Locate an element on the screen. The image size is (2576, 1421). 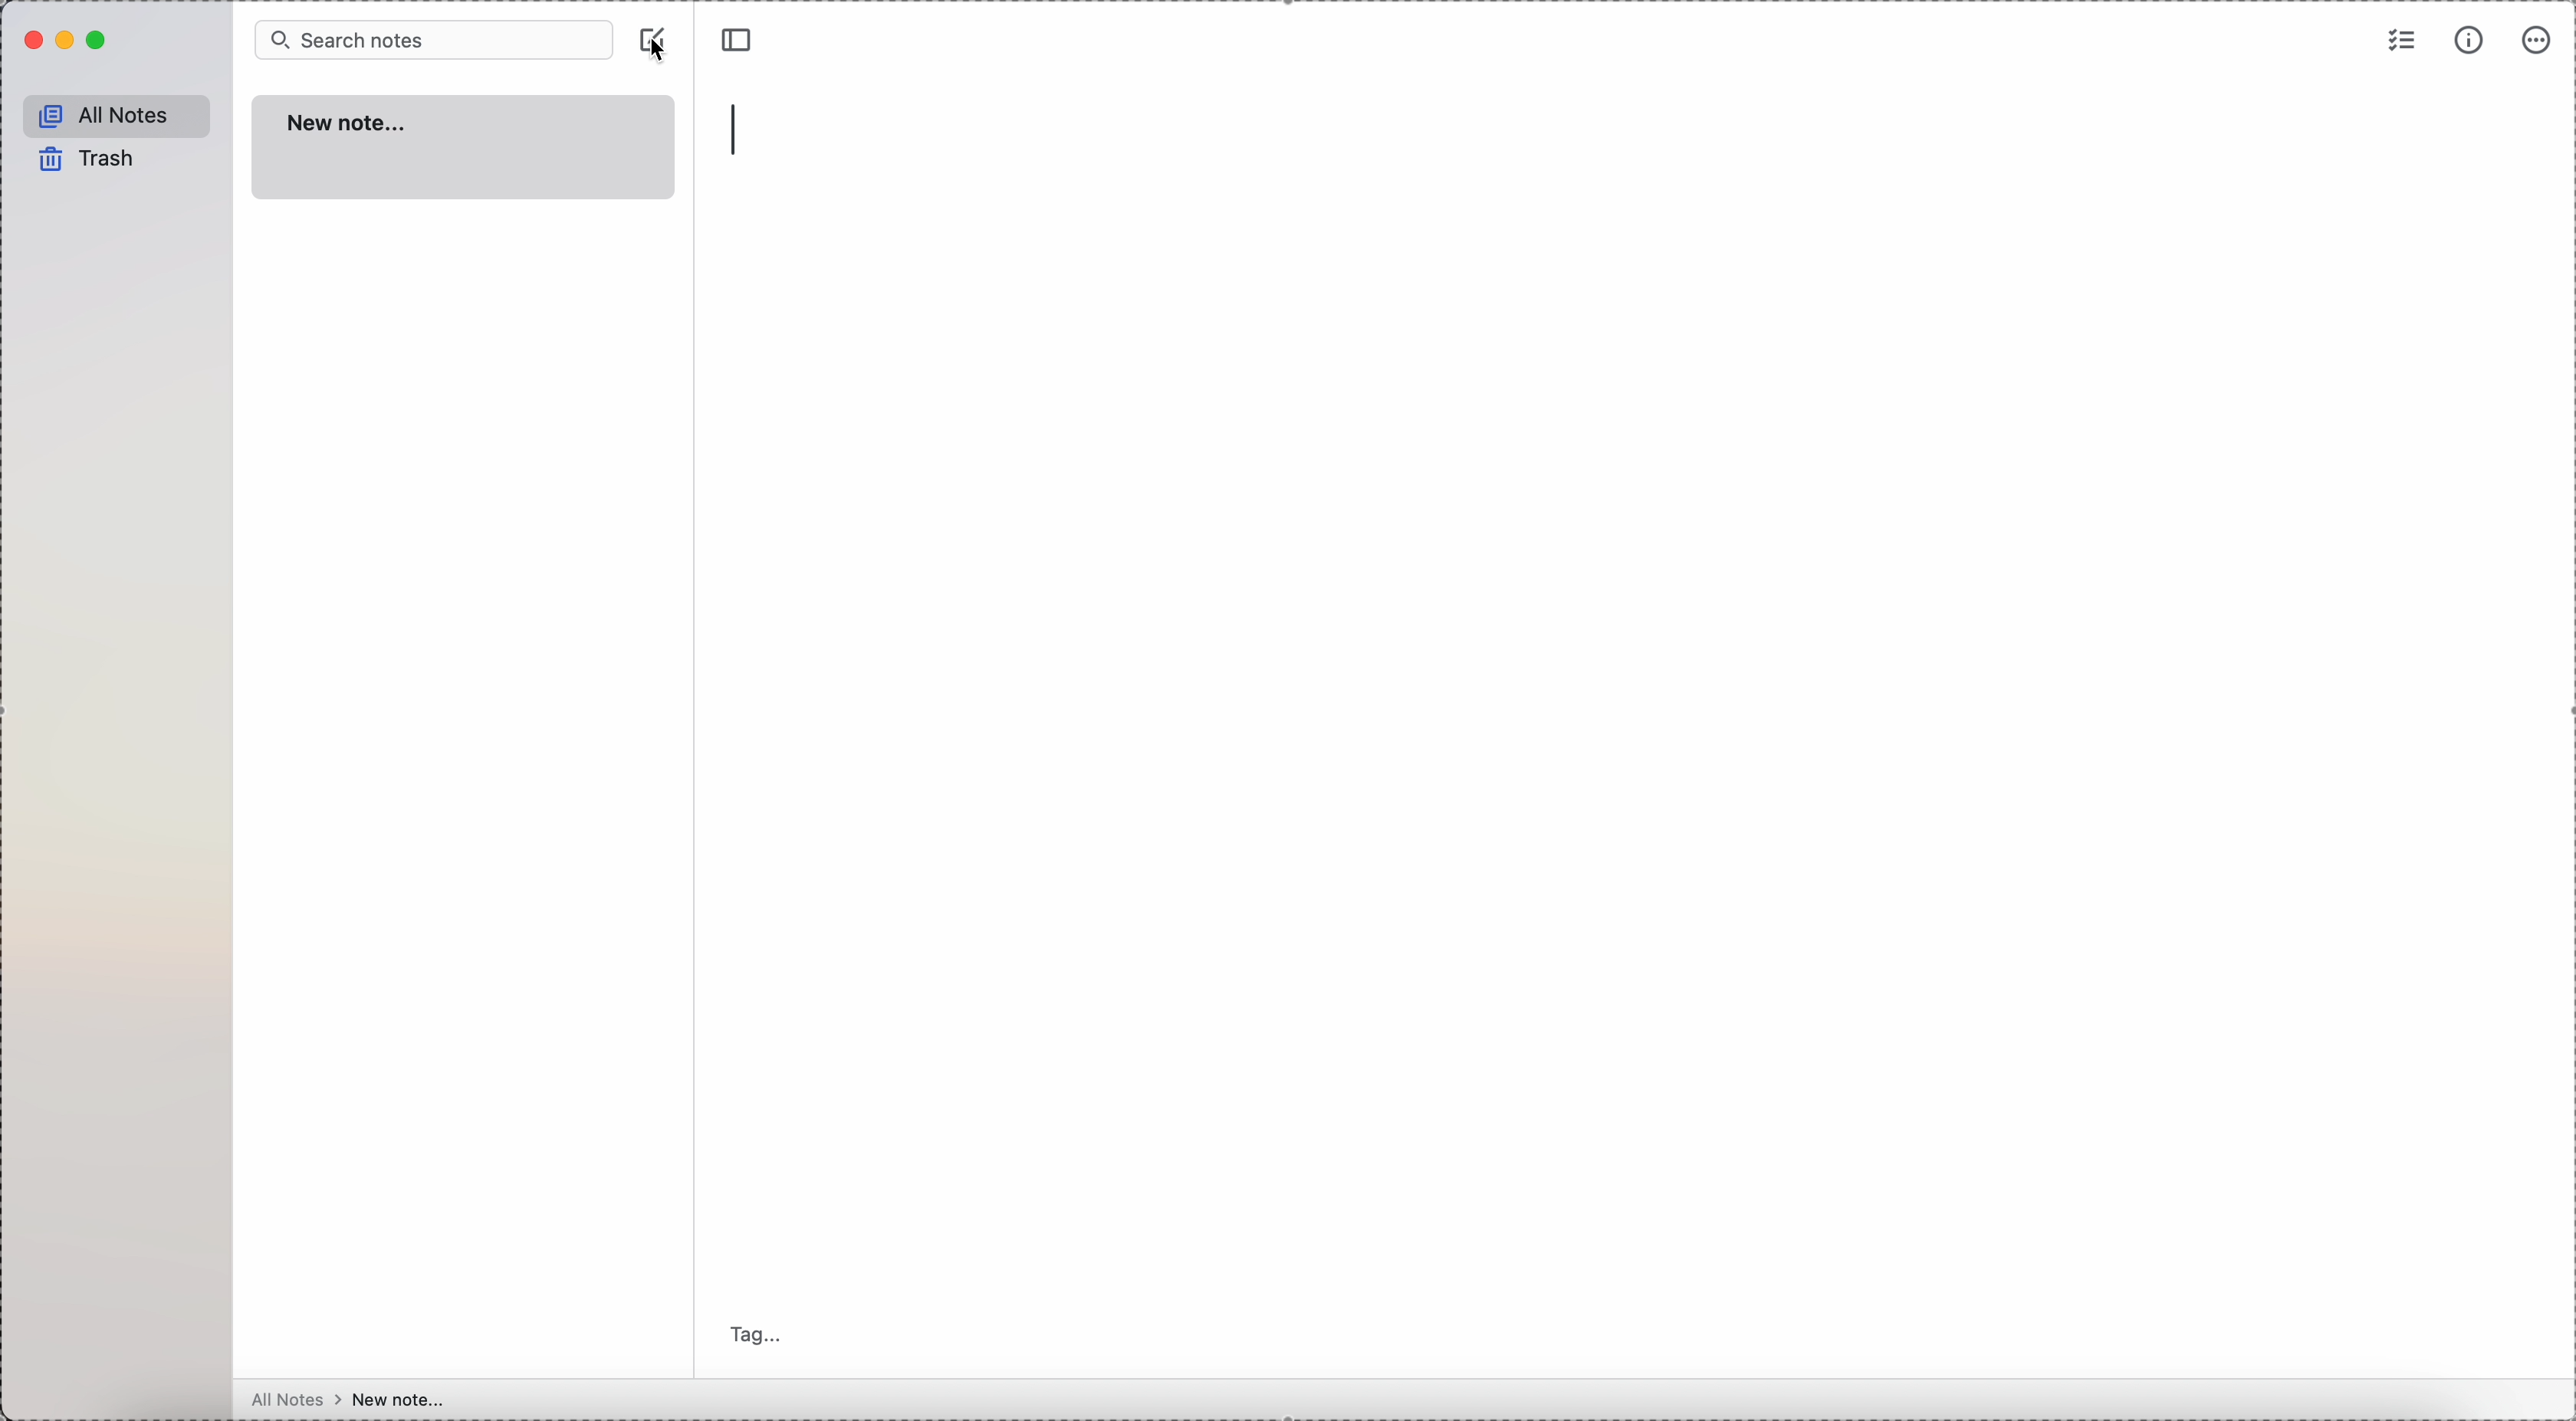
minimize Simplenote is located at coordinates (69, 42).